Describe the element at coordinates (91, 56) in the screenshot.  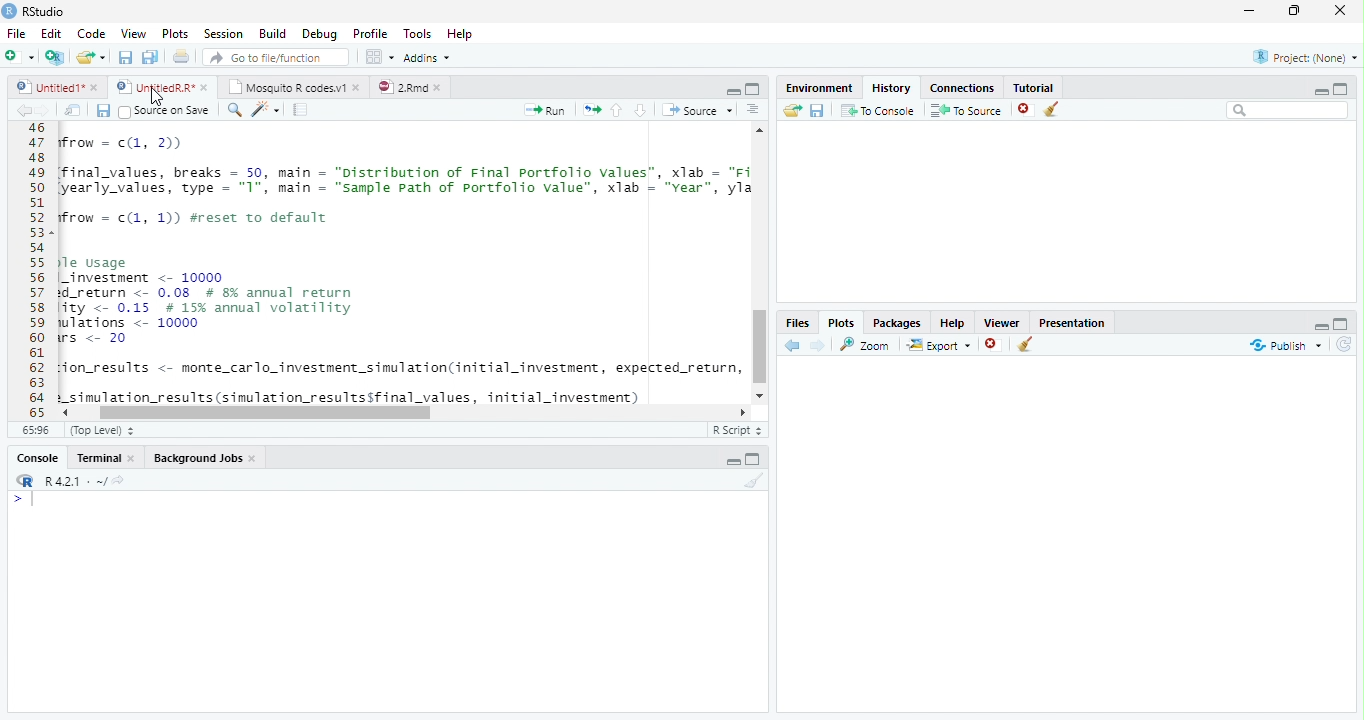
I see `Open an existing file` at that location.